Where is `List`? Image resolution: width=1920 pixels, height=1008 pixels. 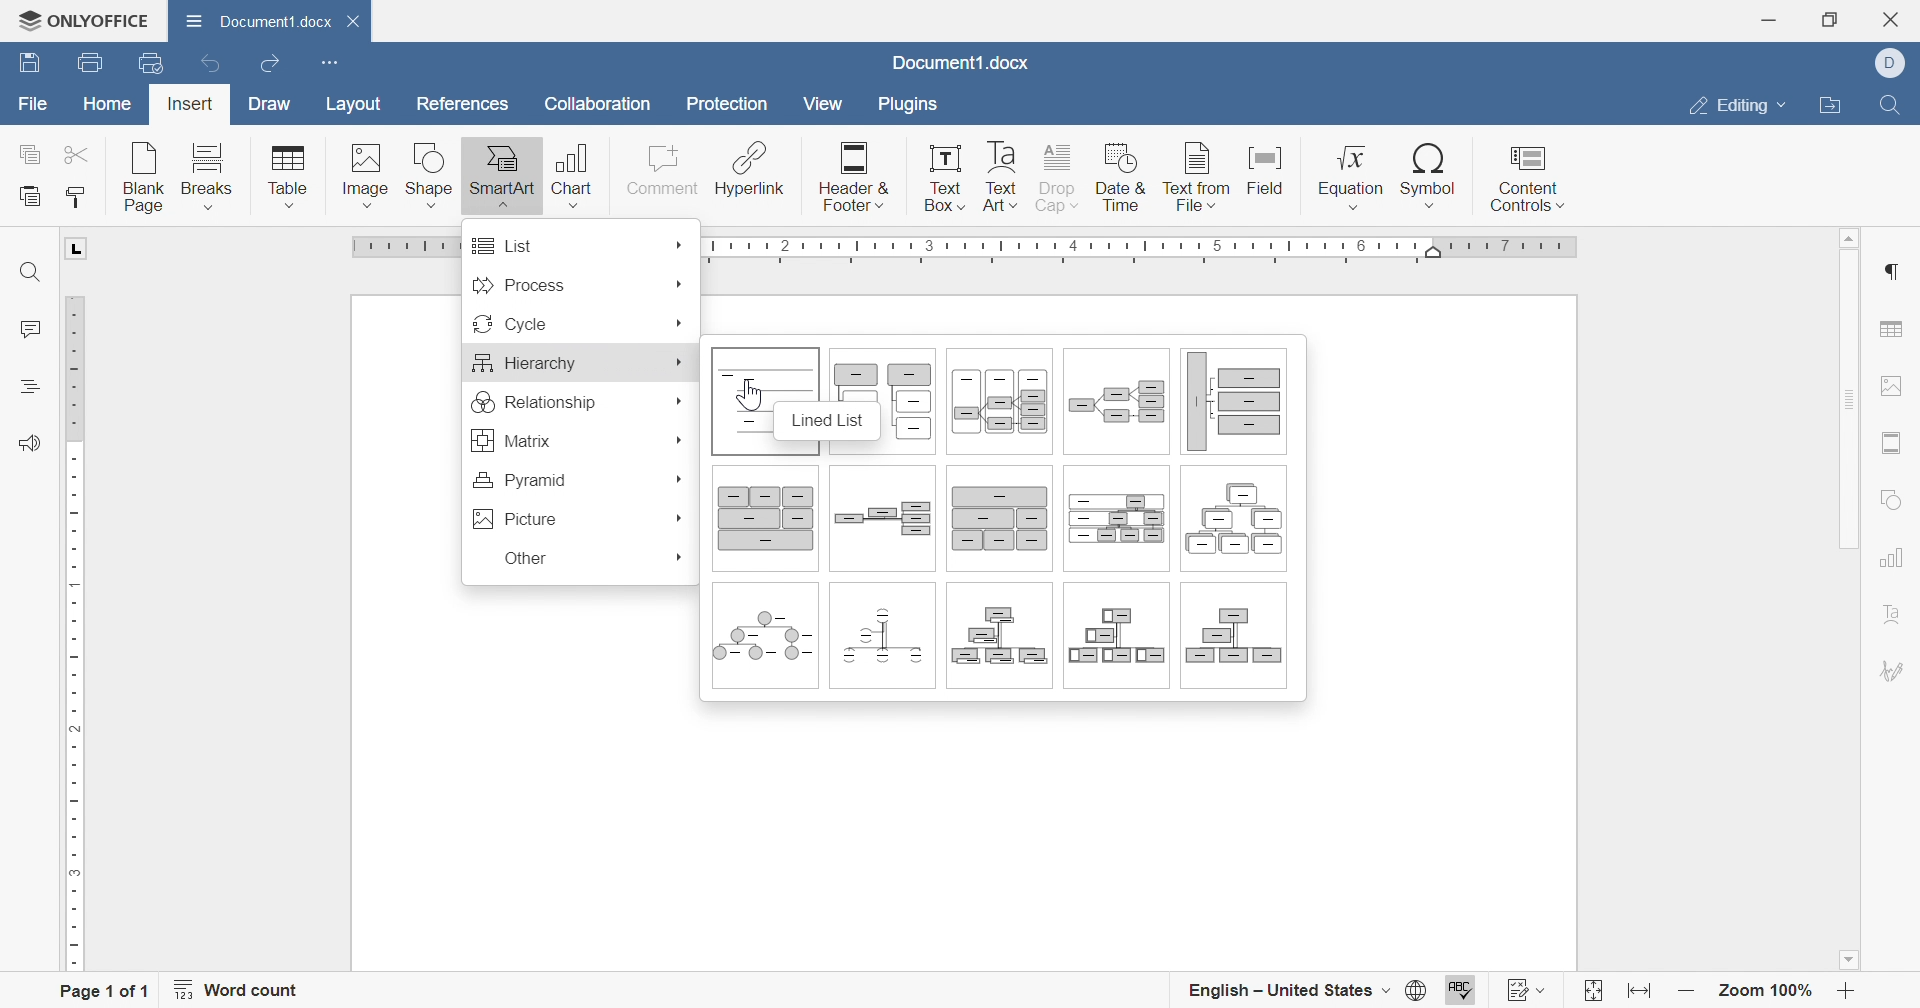
List is located at coordinates (503, 246).